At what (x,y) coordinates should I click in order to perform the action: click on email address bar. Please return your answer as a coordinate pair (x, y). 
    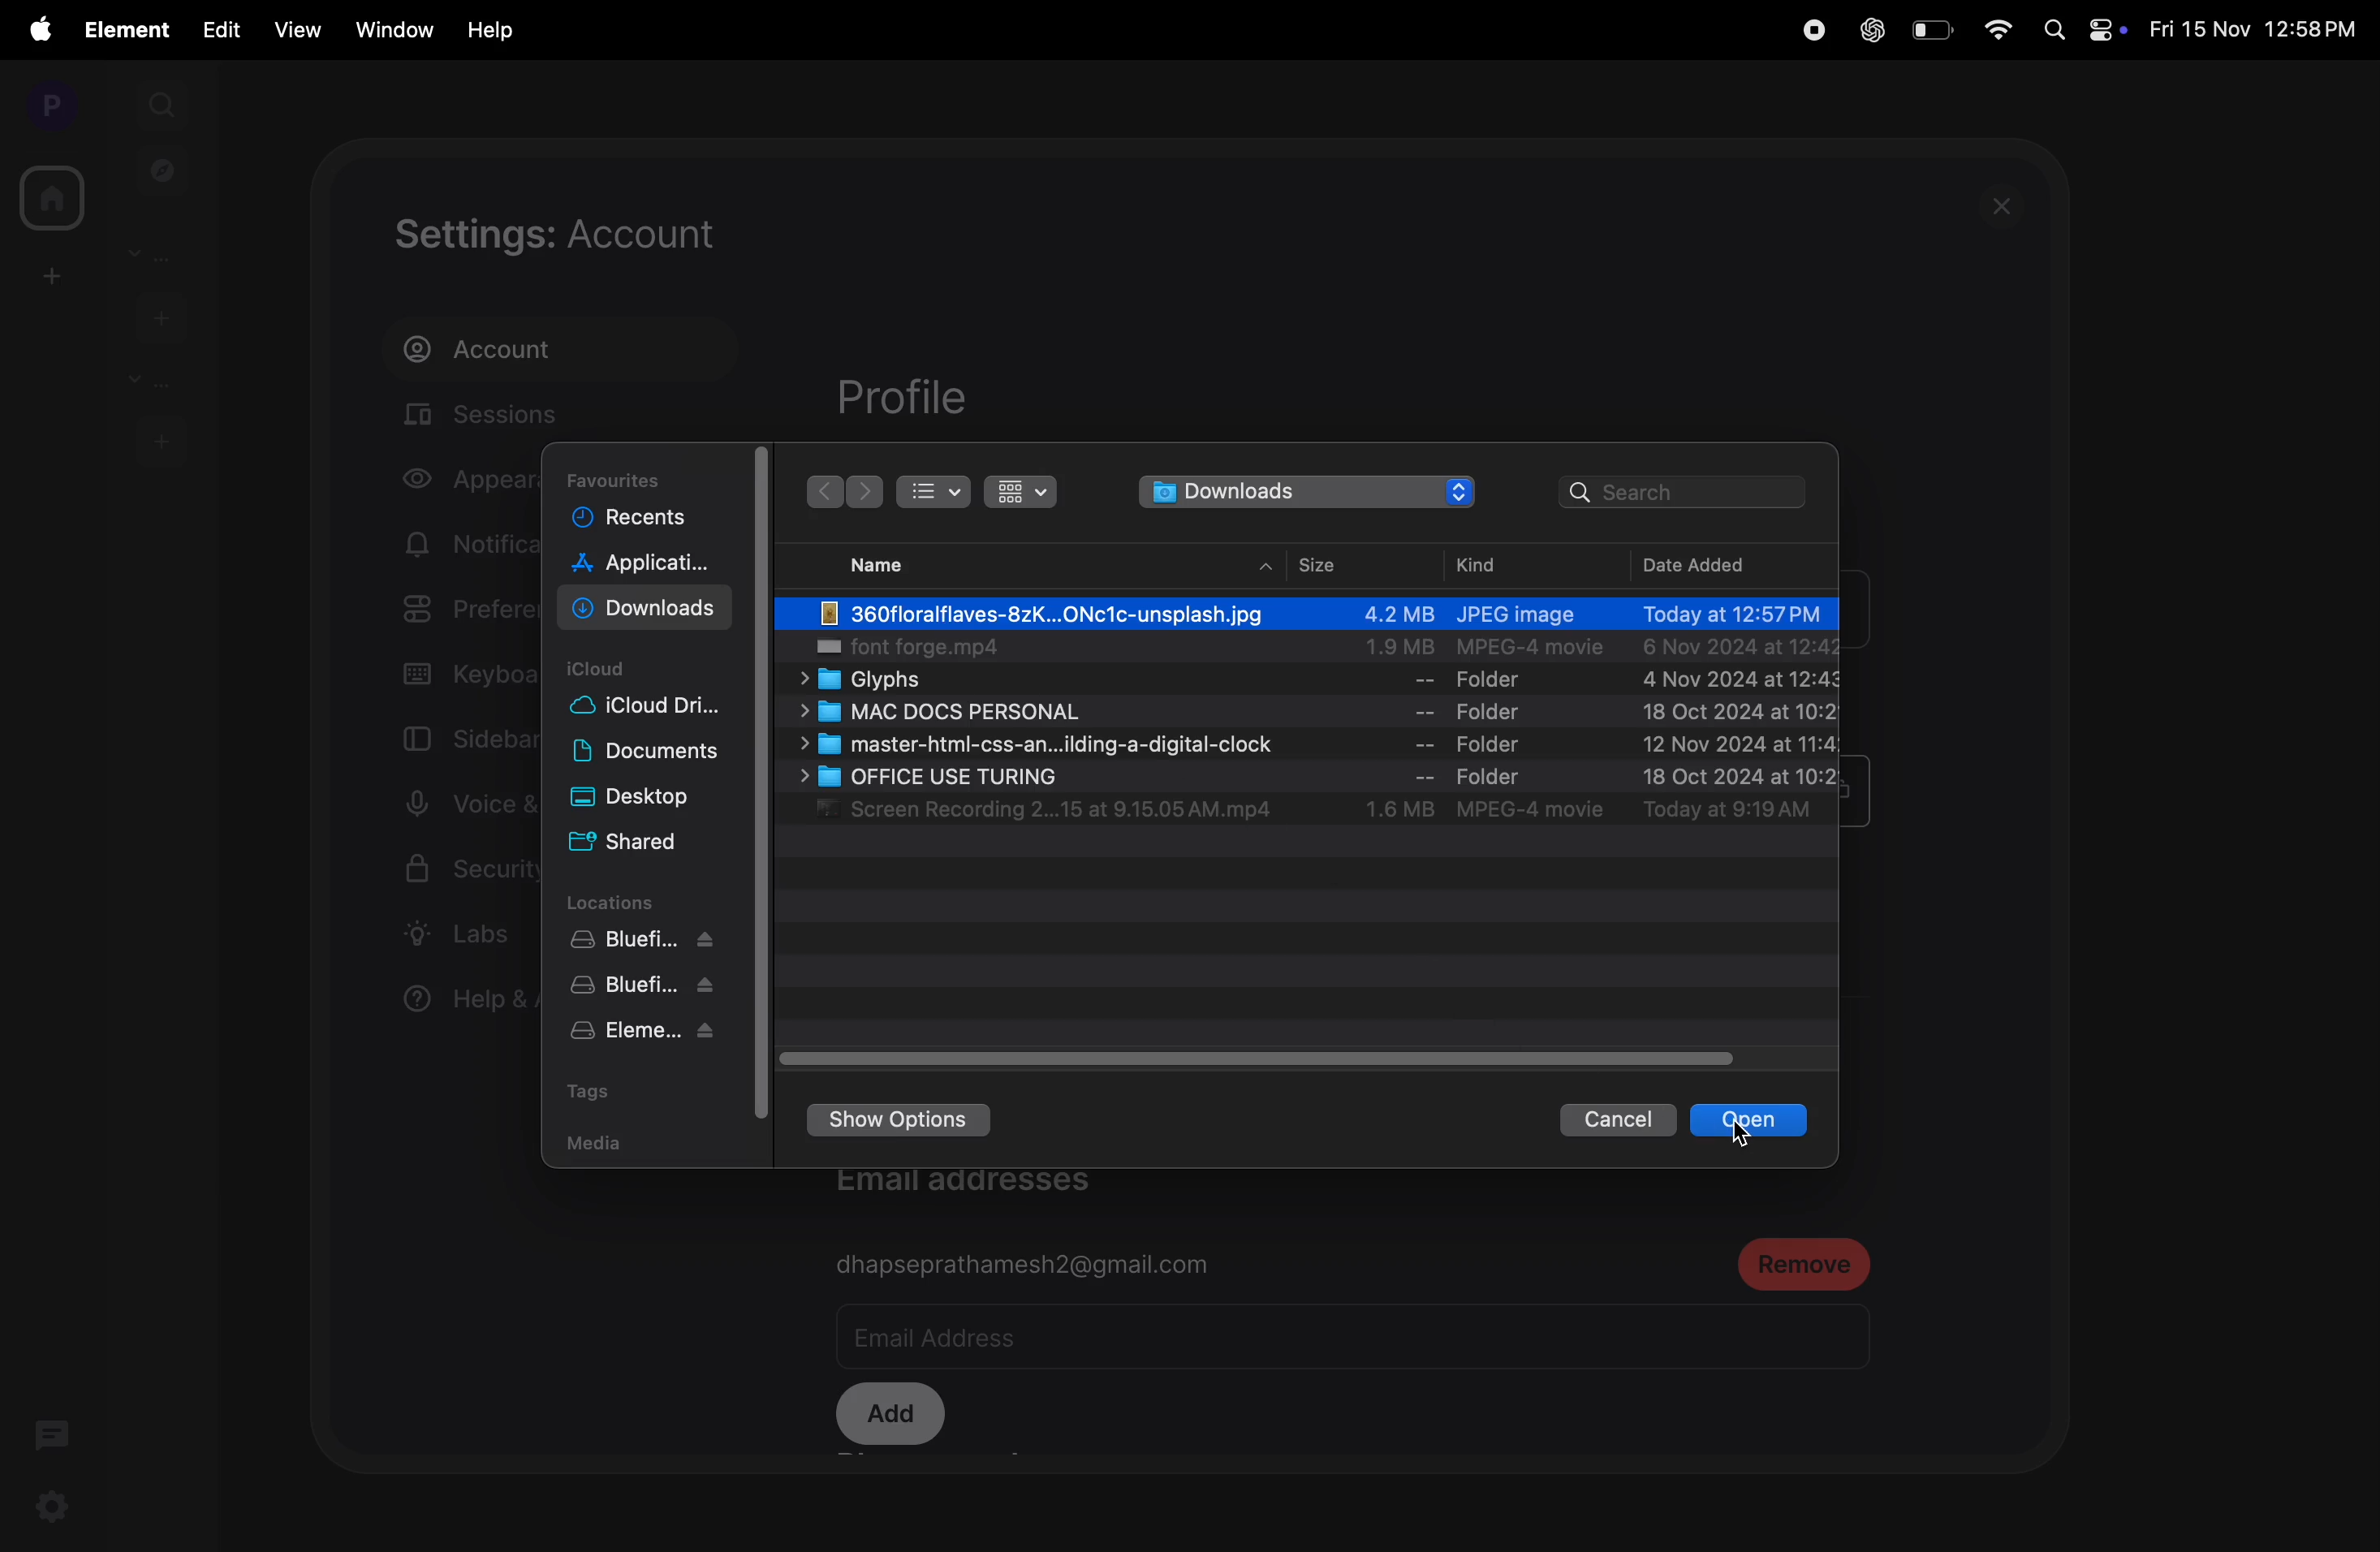
    Looking at the image, I should click on (1113, 1340).